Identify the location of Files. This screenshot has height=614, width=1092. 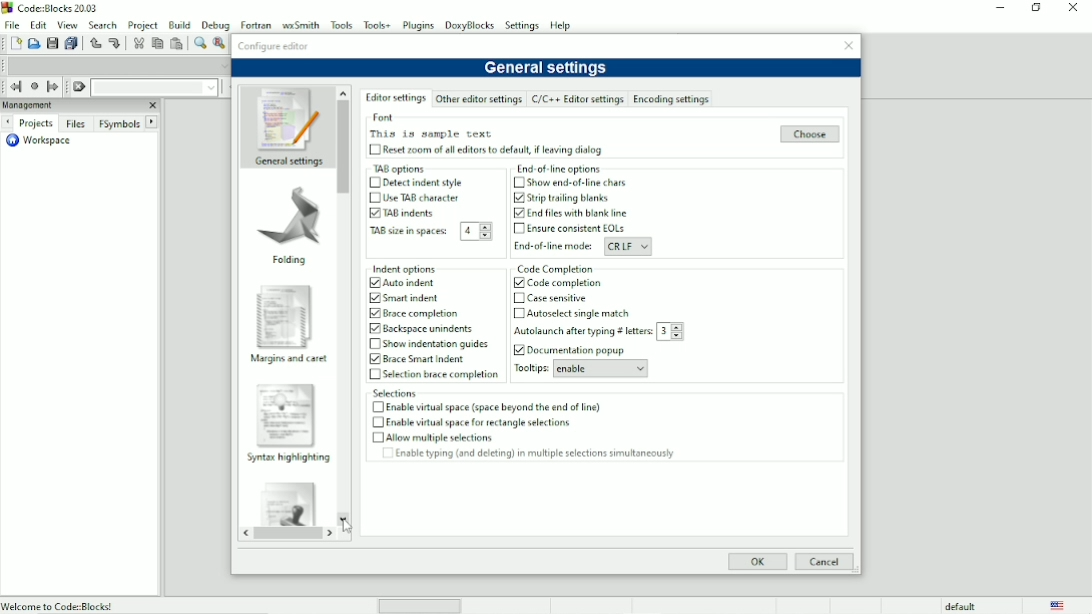
(76, 125).